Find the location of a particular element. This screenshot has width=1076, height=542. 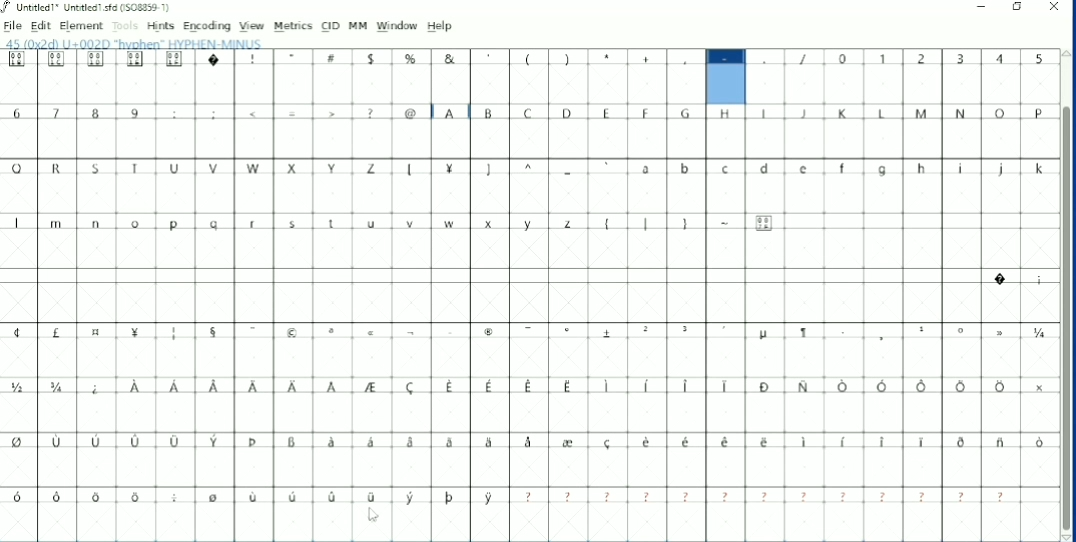

Symbols is located at coordinates (528, 333).